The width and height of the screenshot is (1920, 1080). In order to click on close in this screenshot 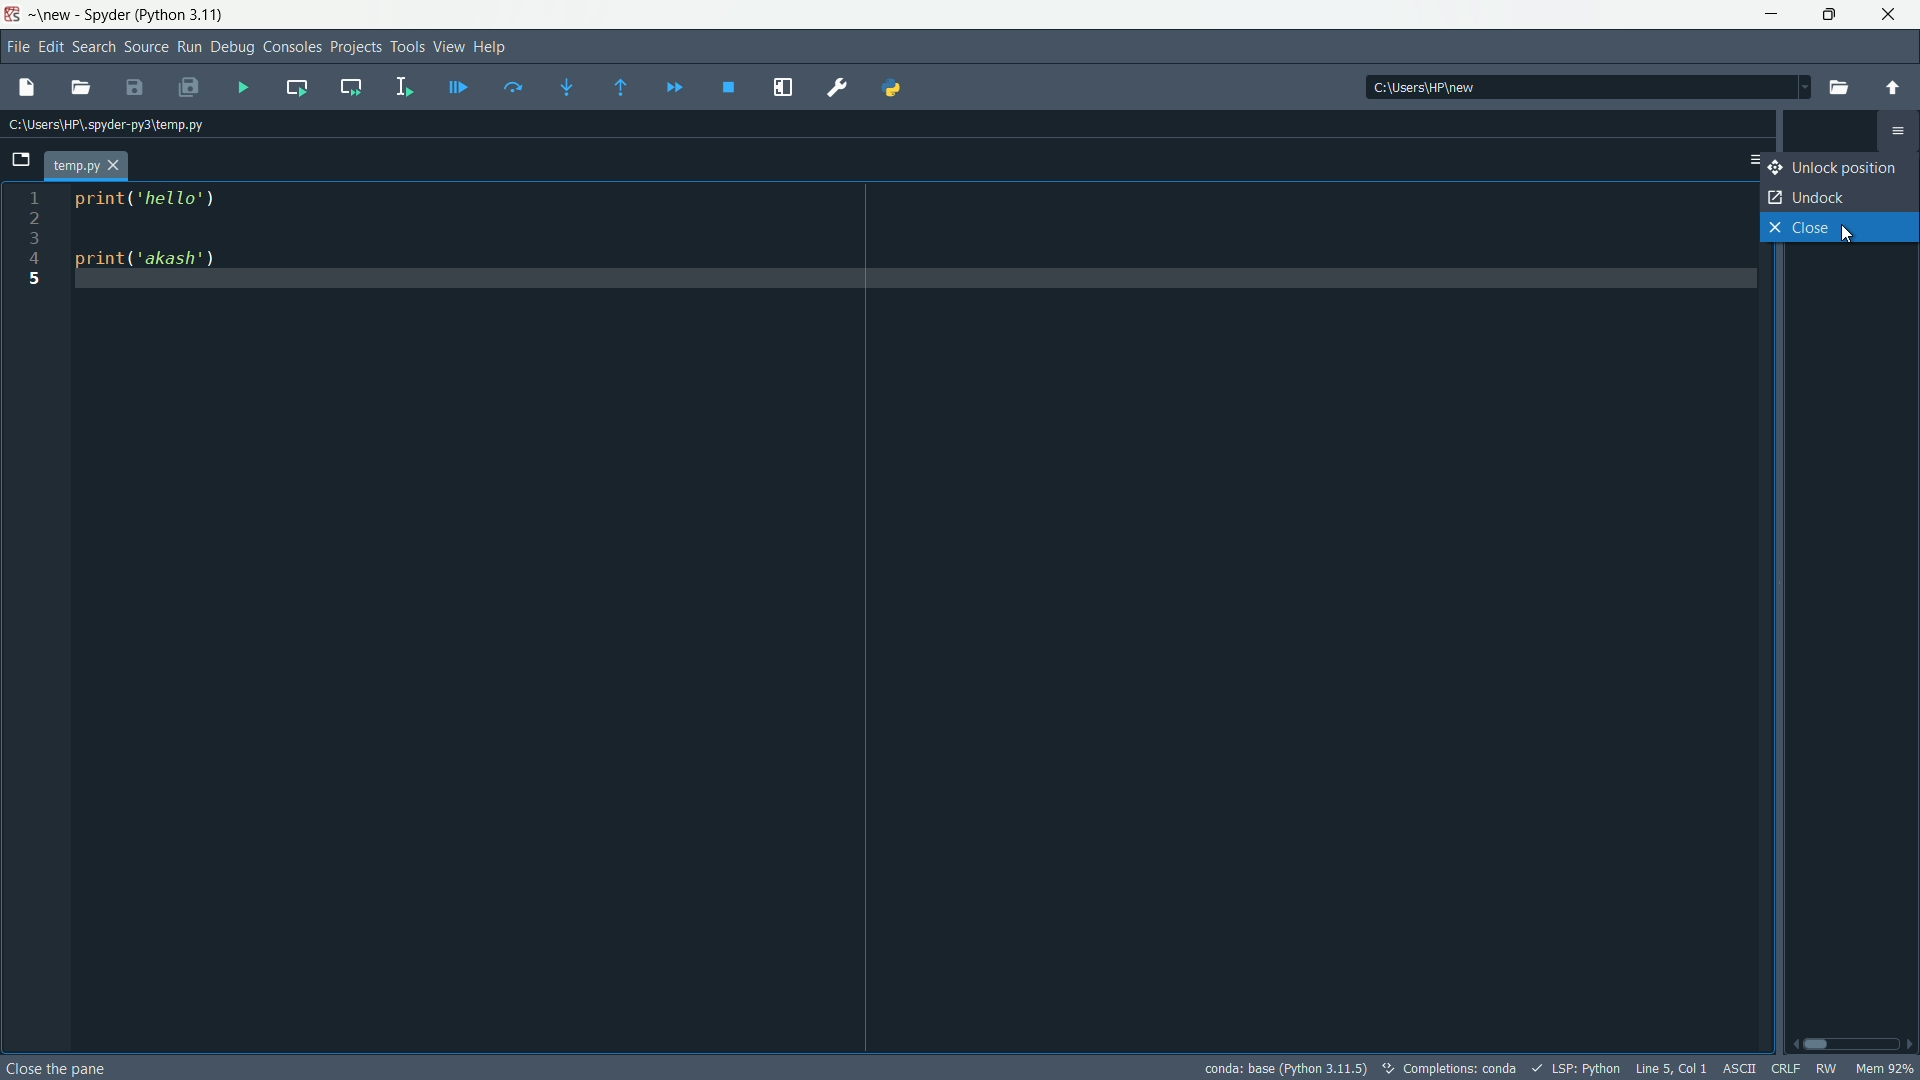, I will do `click(1839, 227)`.